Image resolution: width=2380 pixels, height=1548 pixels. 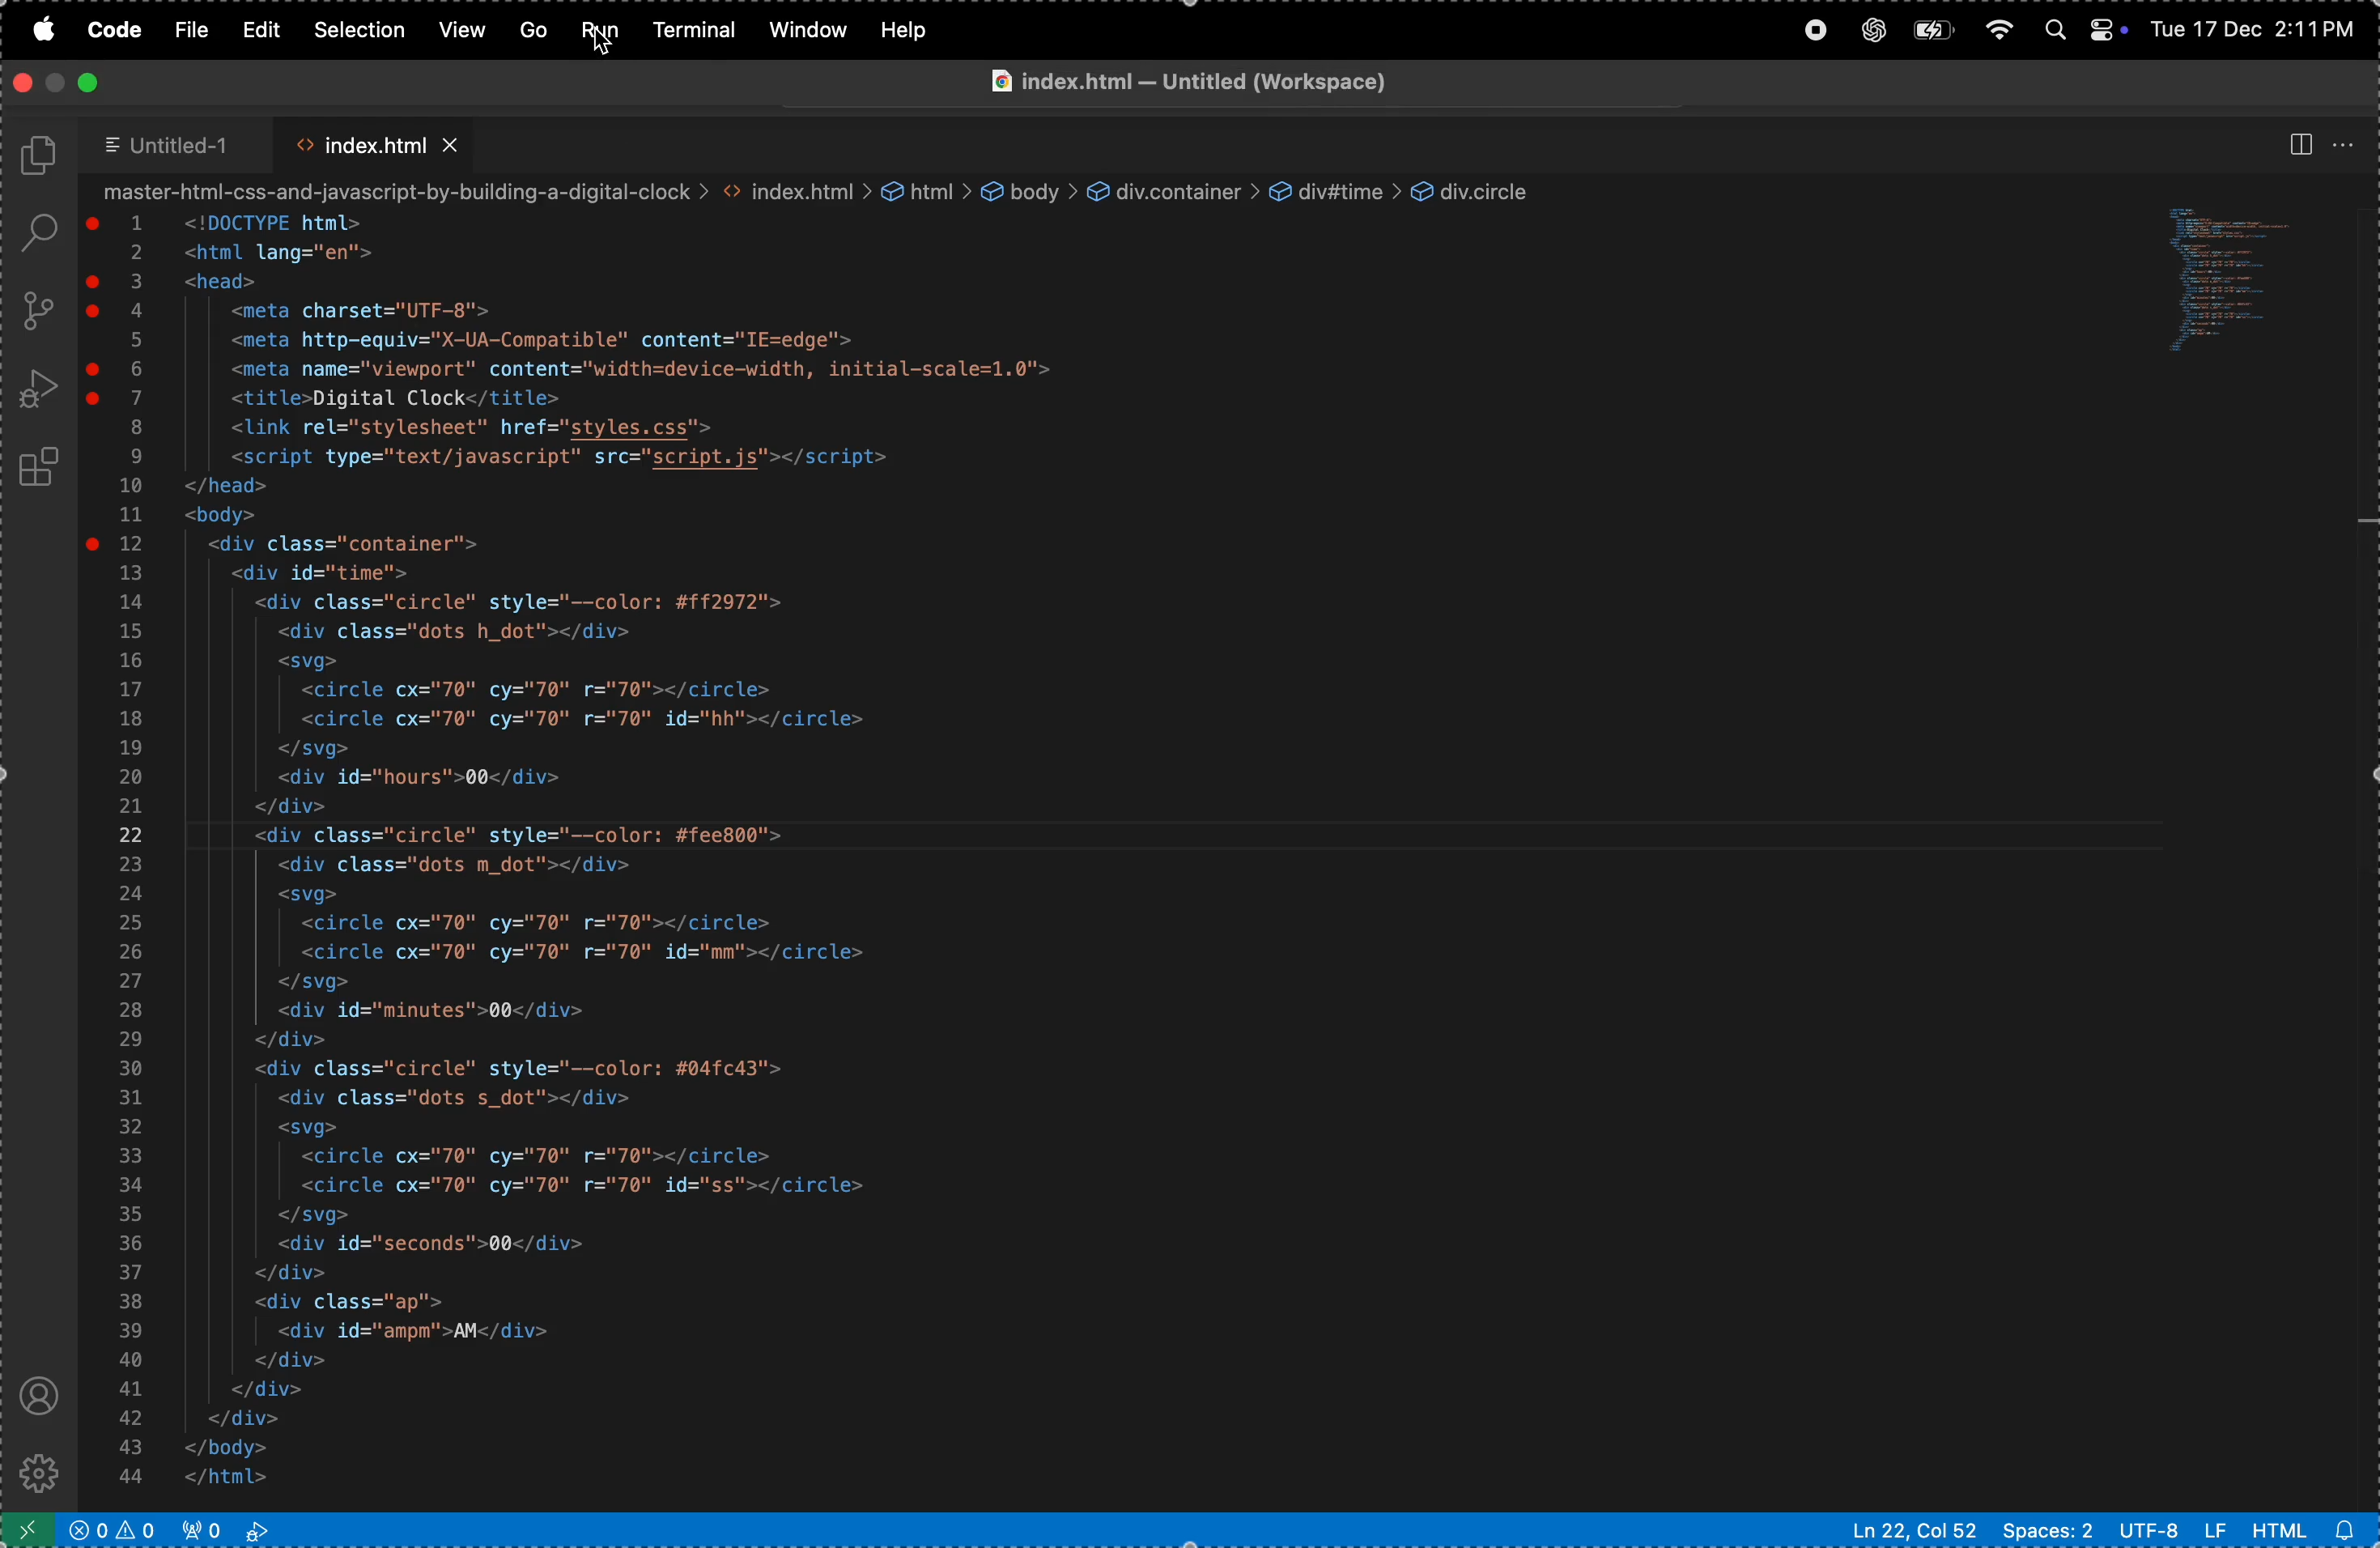 I want to click on split , so click(x=2297, y=144).